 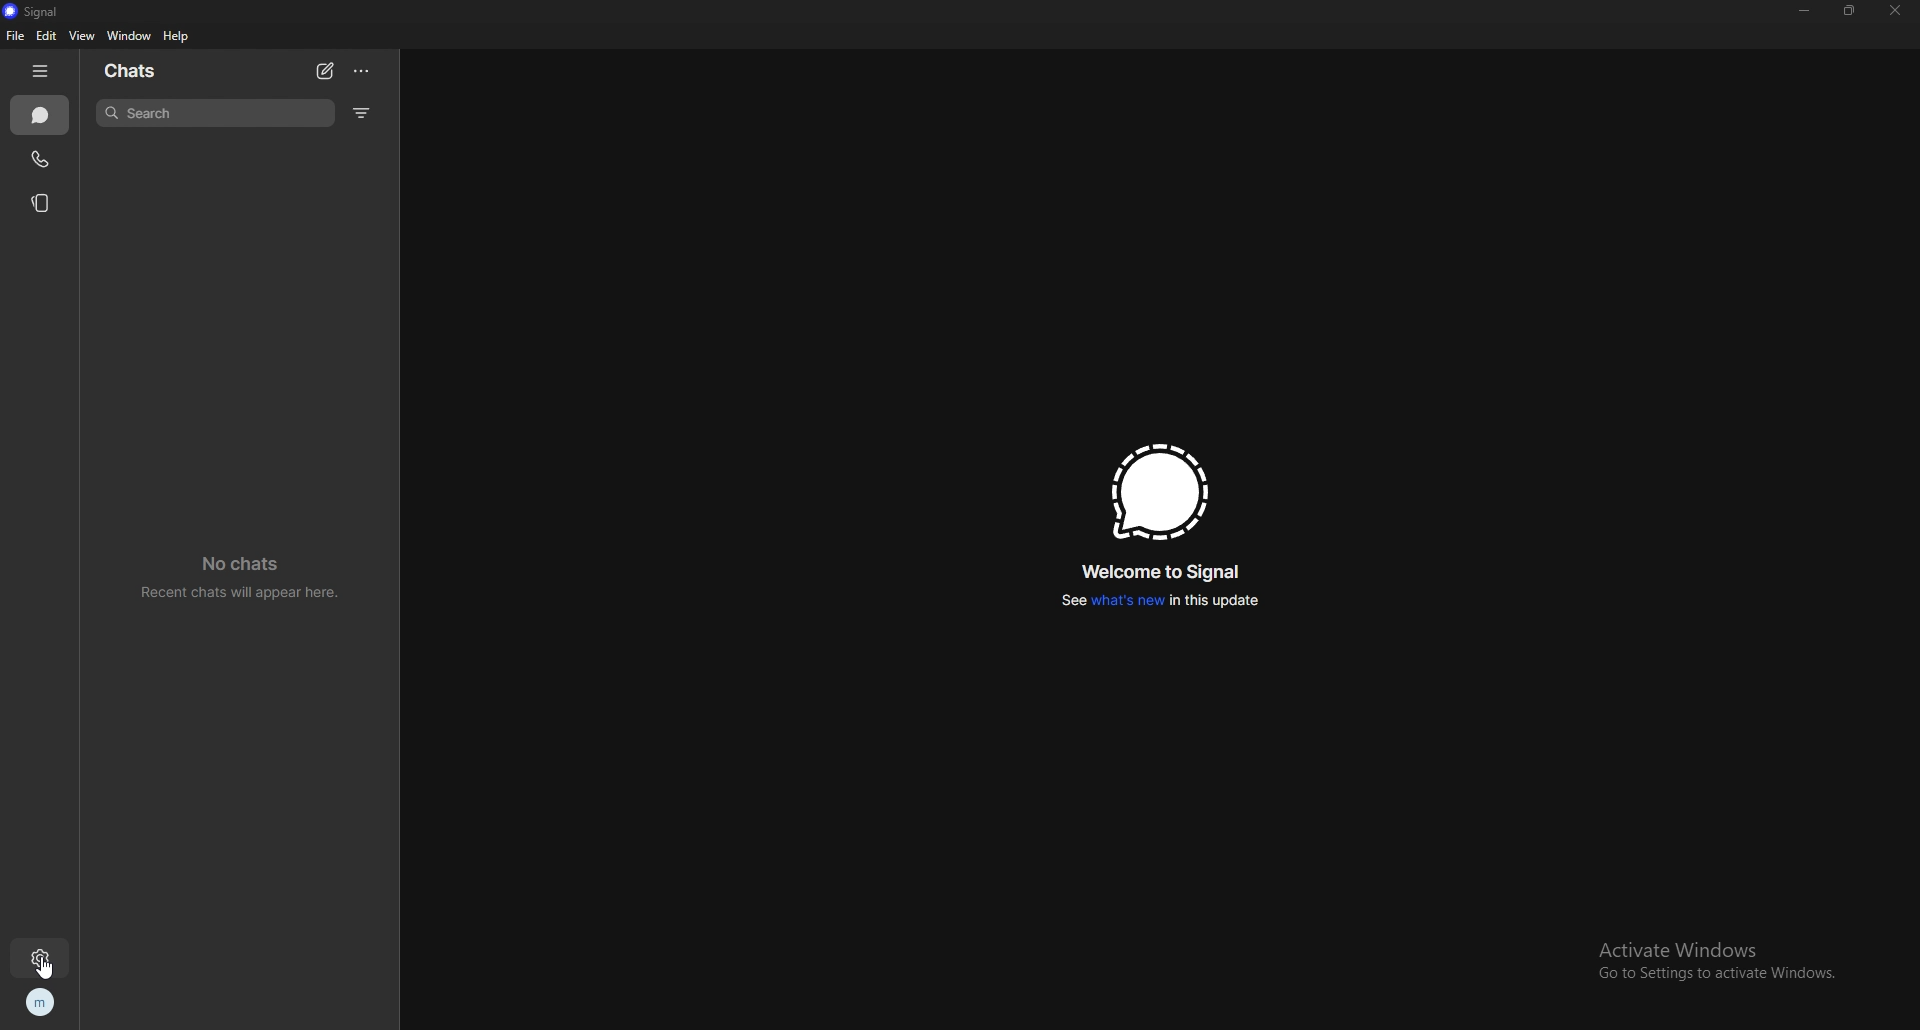 What do you see at coordinates (1850, 10) in the screenshot?
I see `resize` at bounding box center [1850, 10].